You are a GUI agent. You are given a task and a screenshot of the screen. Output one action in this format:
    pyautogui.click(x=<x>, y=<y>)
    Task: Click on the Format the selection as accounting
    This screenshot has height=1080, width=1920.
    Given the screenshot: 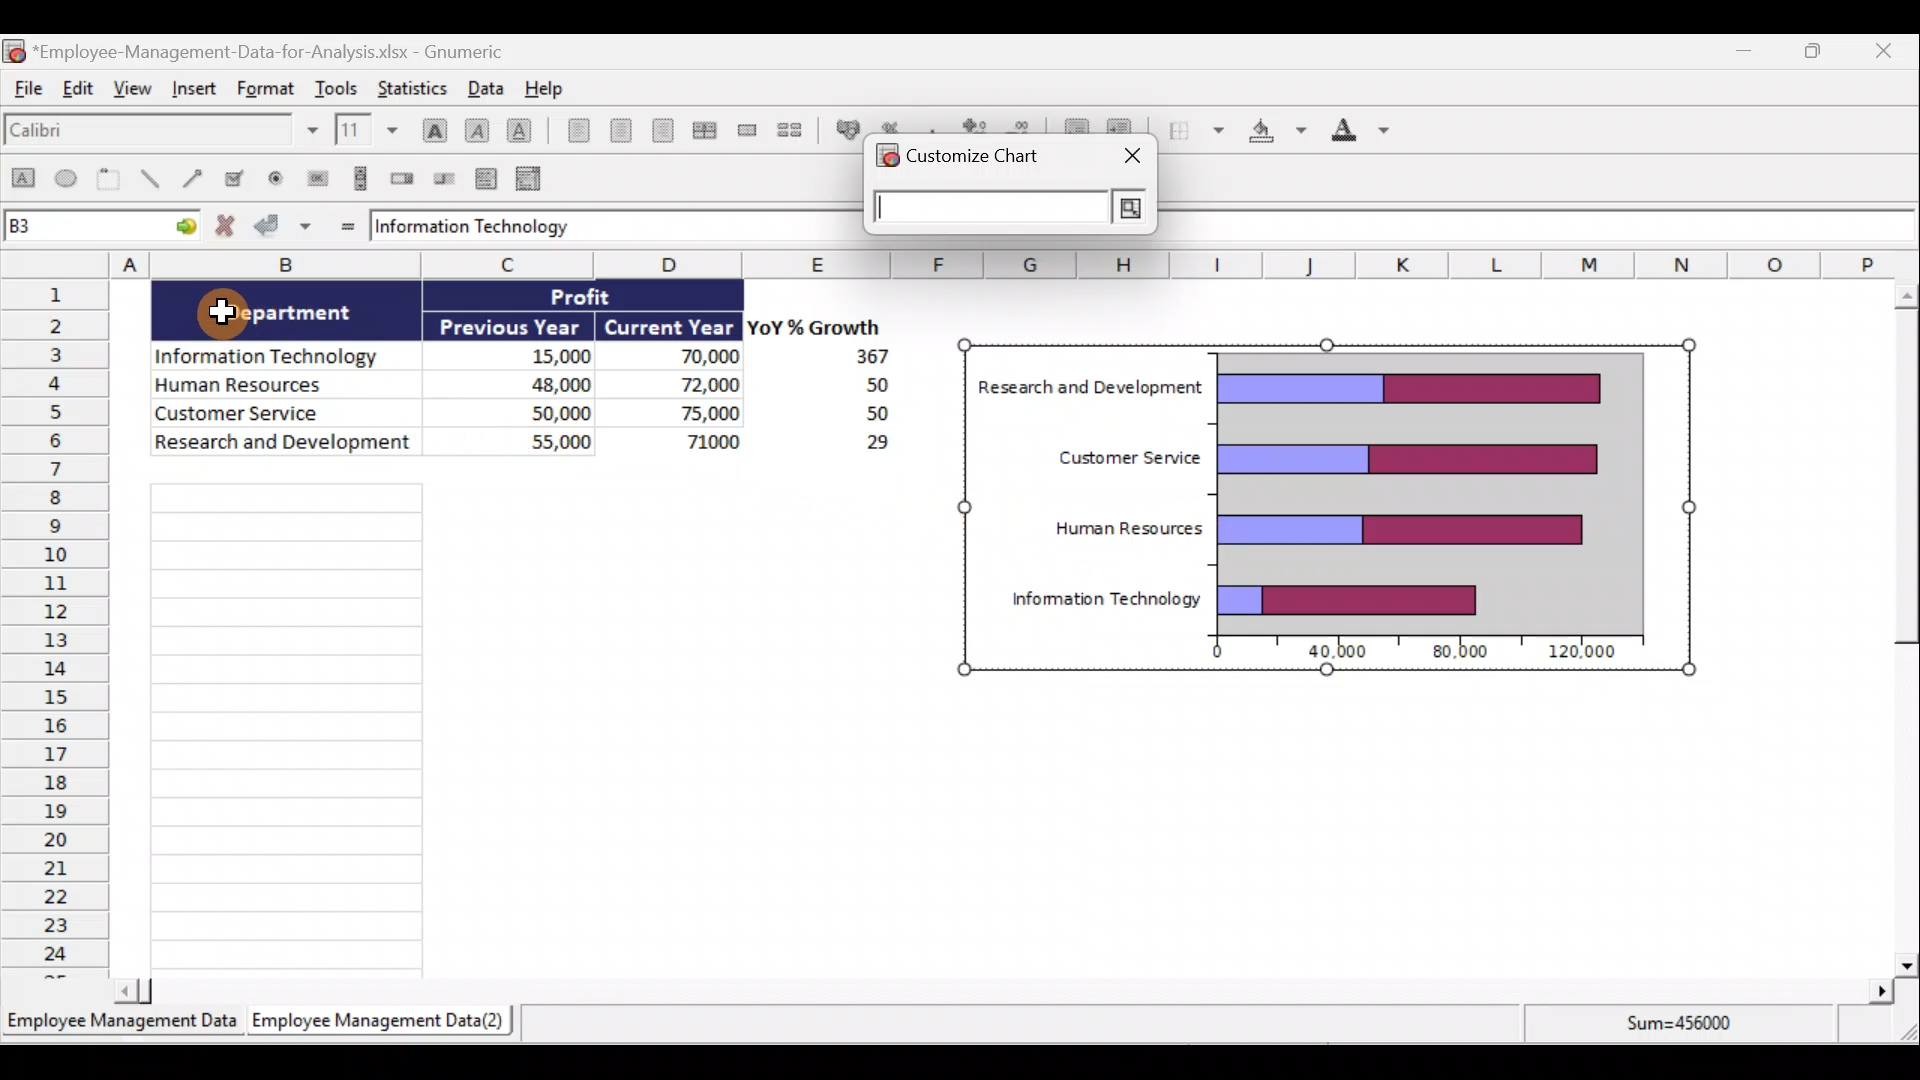 What is the action you would take?
    pyautogui.click(x=846, y=130)
    